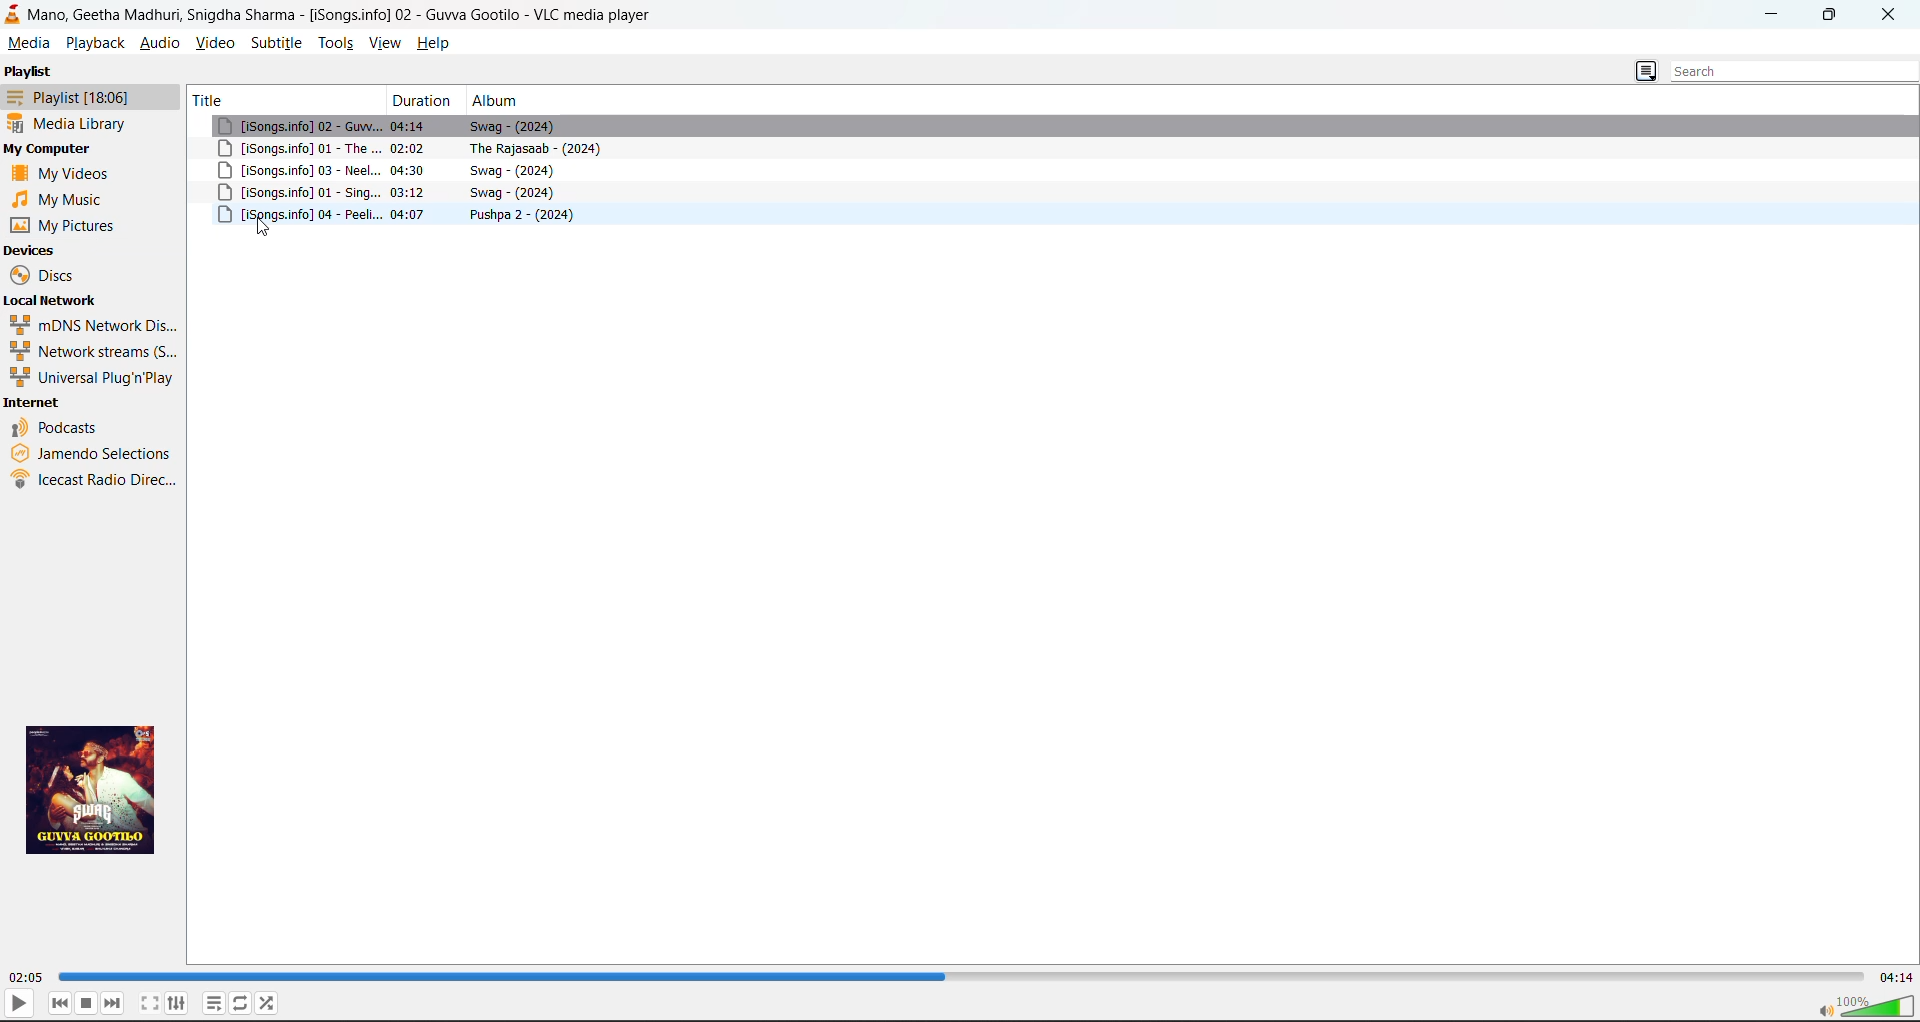  I want to click on song, so click(1058, 126).